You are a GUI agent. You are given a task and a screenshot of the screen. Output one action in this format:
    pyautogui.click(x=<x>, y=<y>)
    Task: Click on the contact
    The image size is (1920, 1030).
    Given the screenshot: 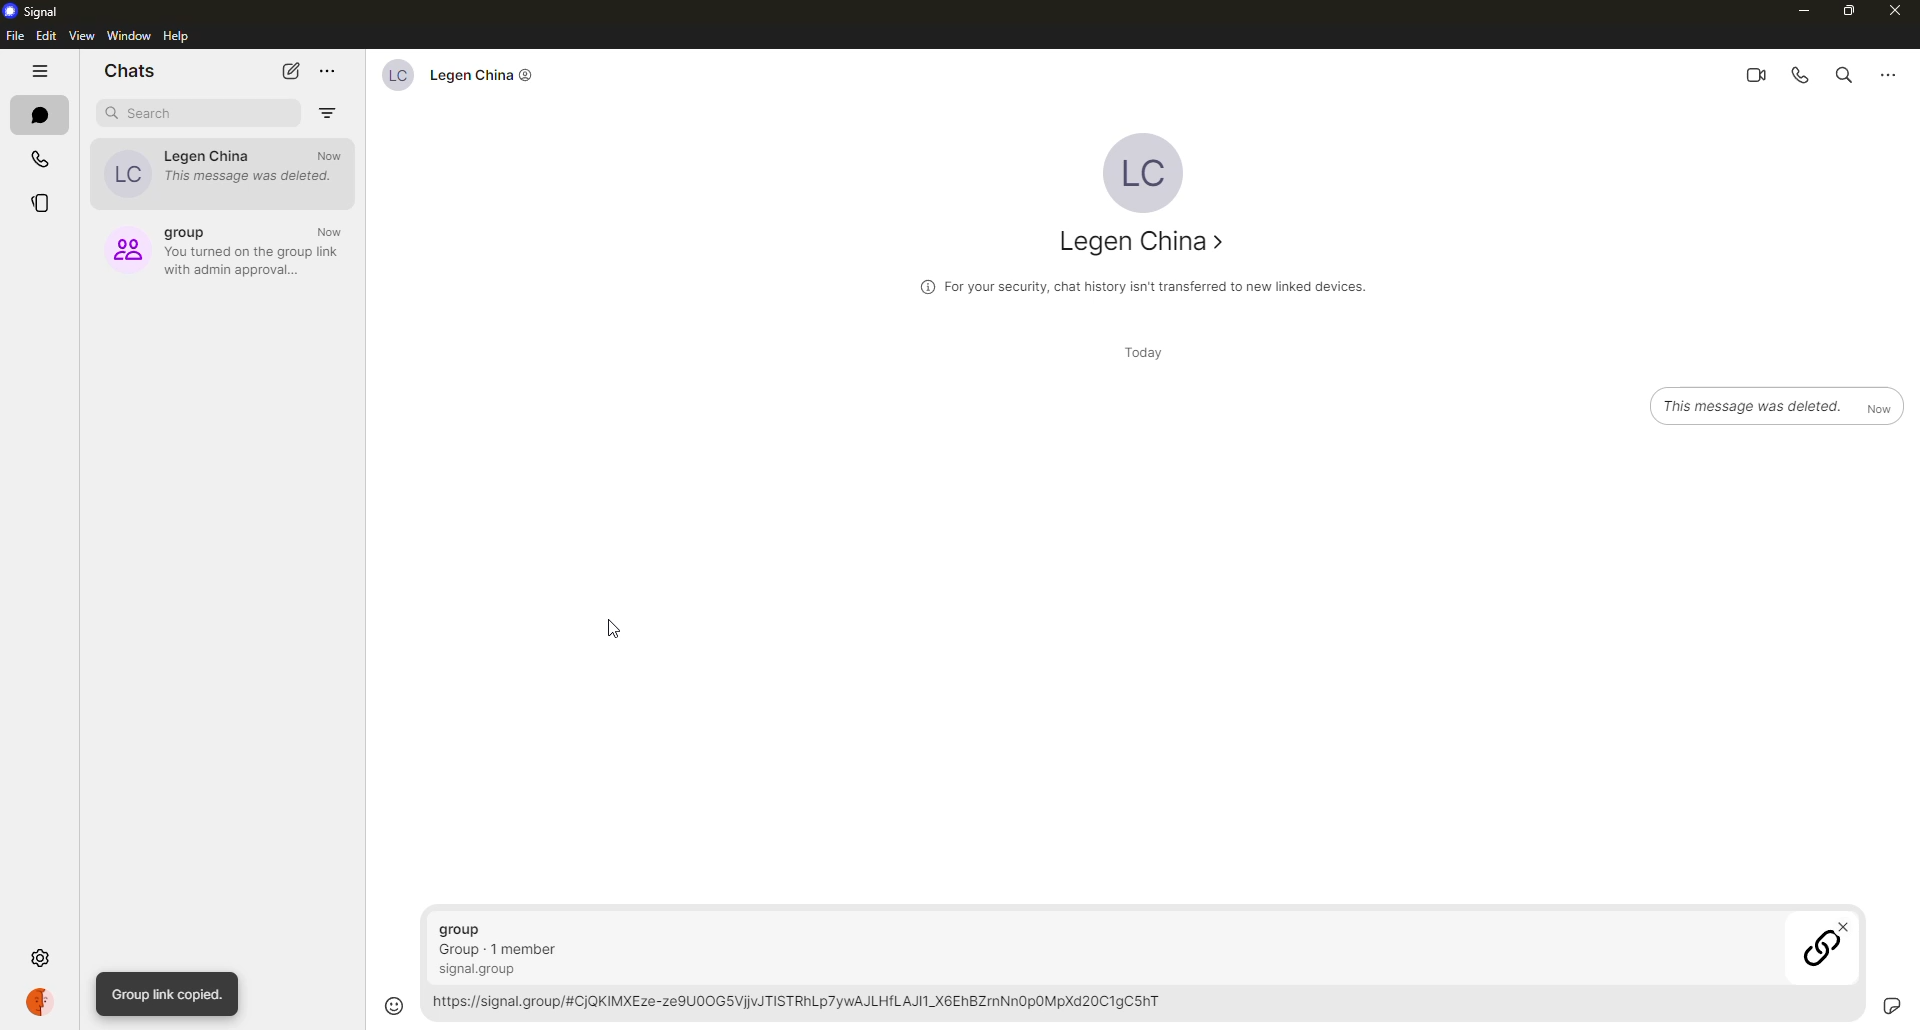 What is the action you would take?
    pyautogui.click(x=1147, y=244)
    